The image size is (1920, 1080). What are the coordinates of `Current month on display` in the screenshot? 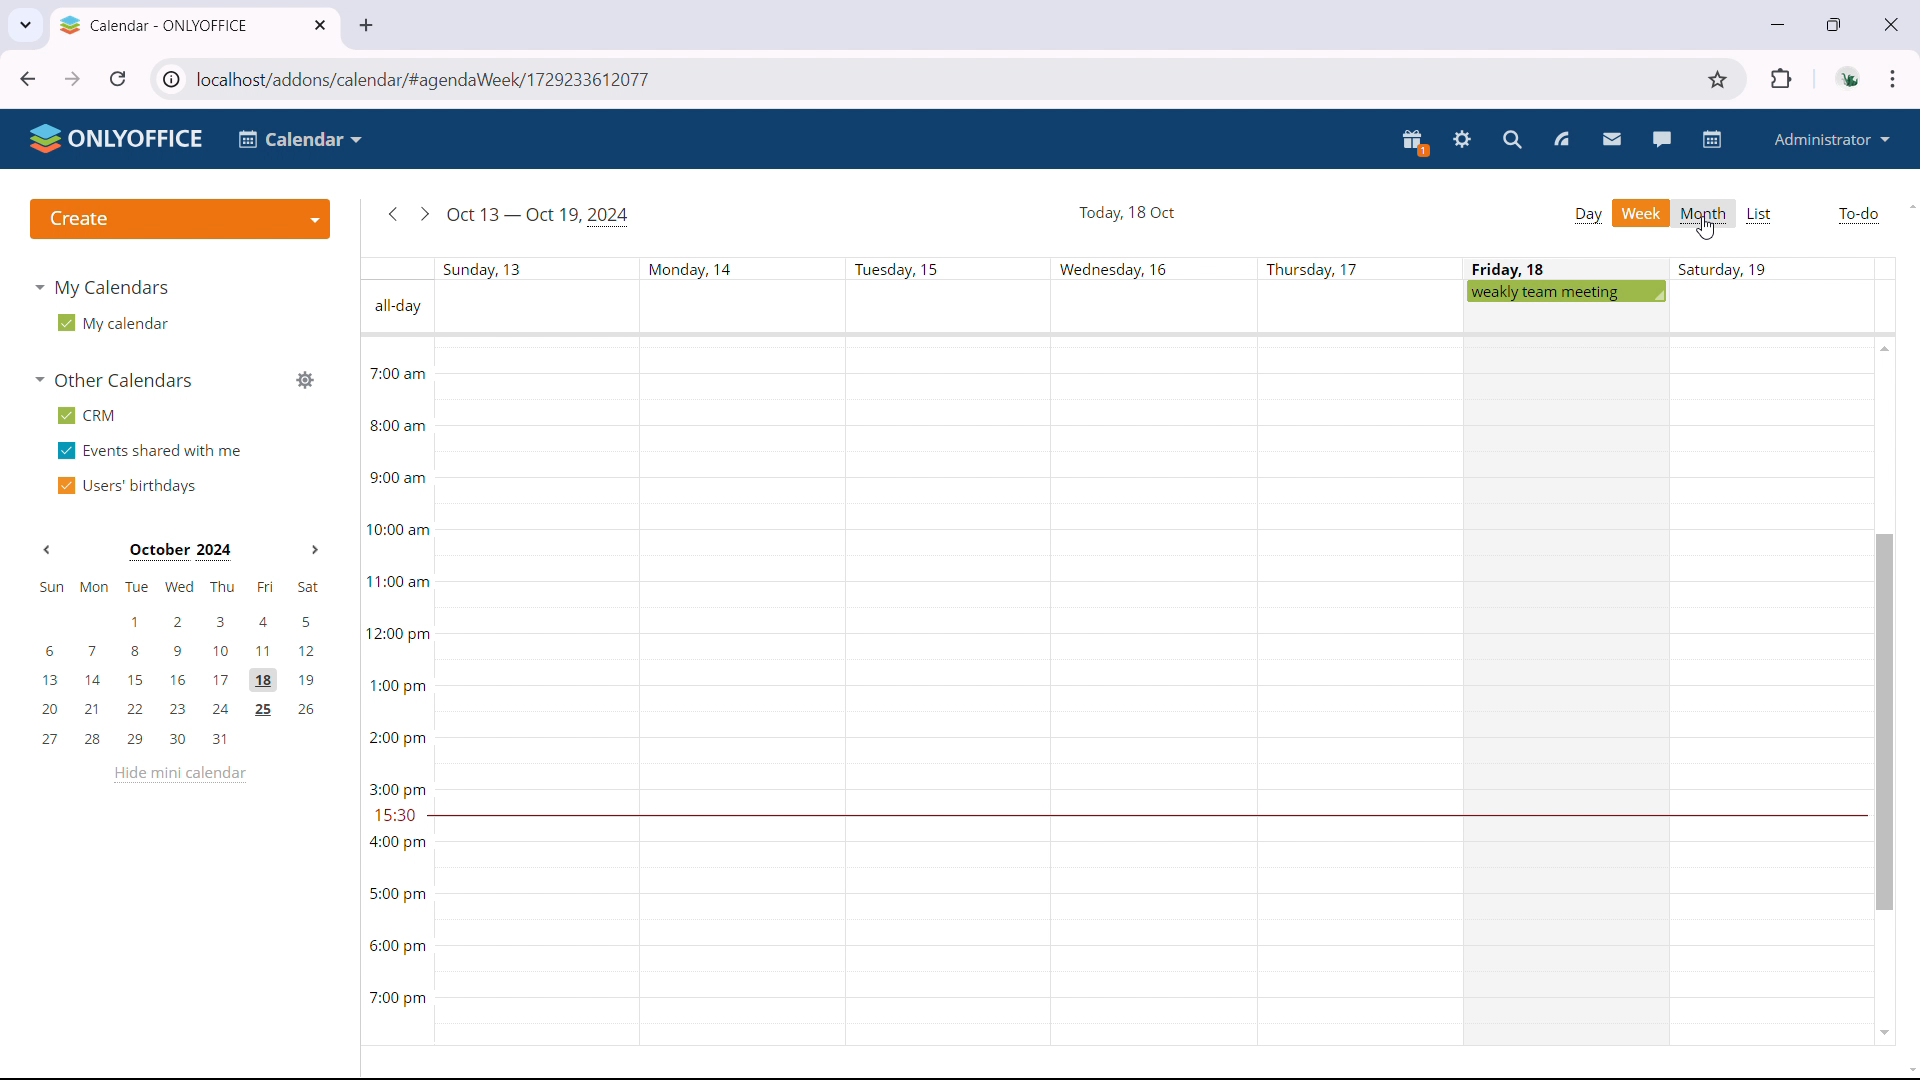 It's located at (179, 552).